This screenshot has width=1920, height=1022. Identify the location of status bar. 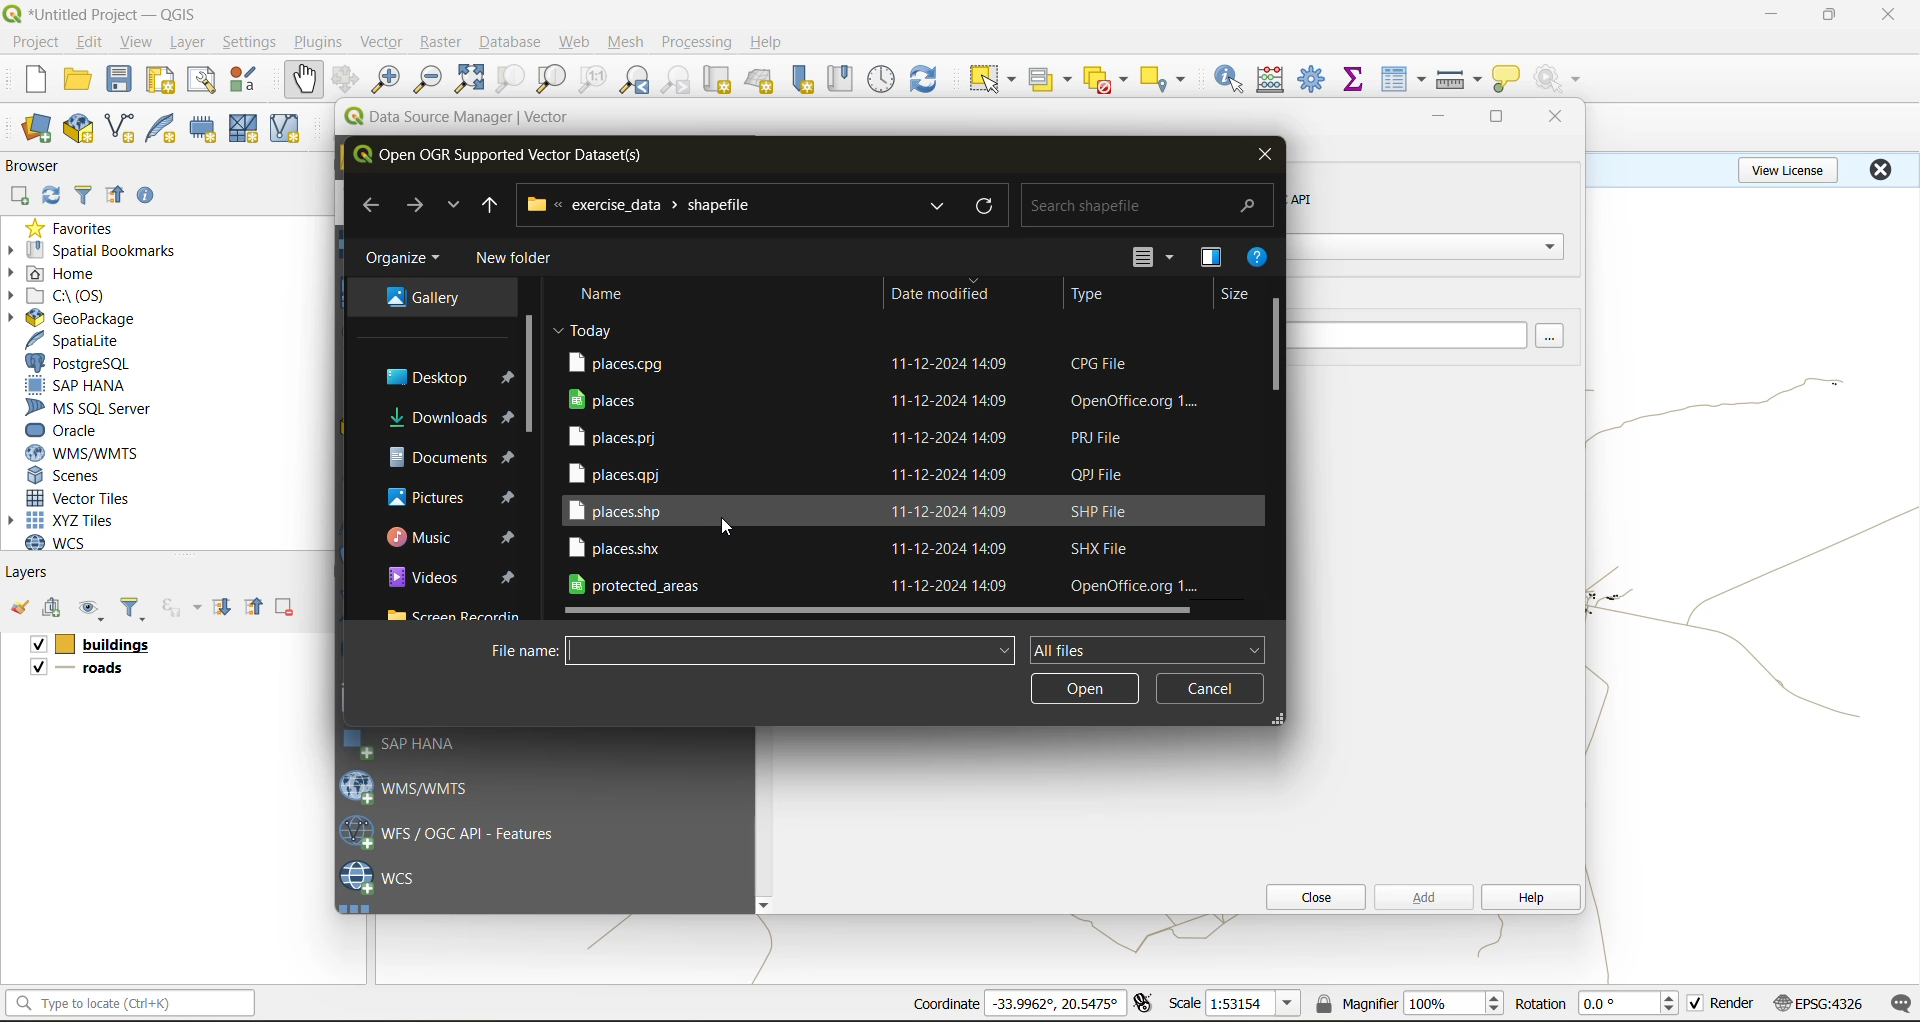
(127, 1002).